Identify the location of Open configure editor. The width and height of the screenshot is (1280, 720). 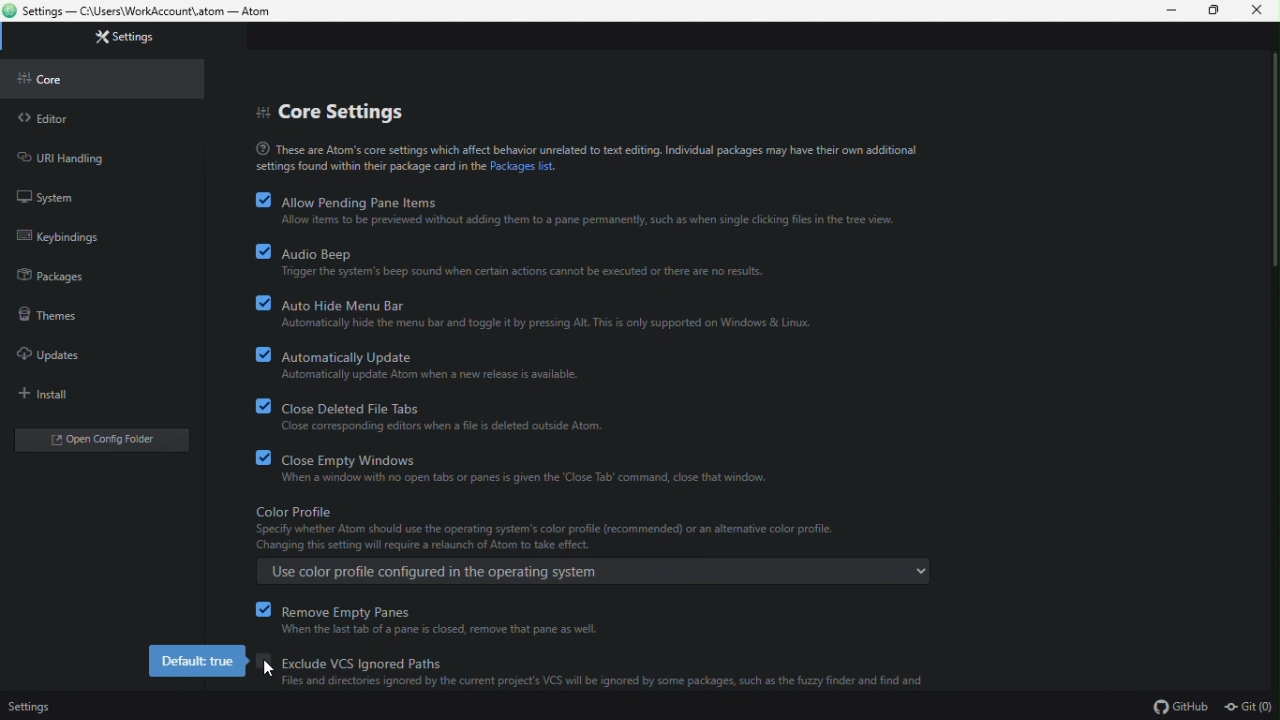
(107, 439).